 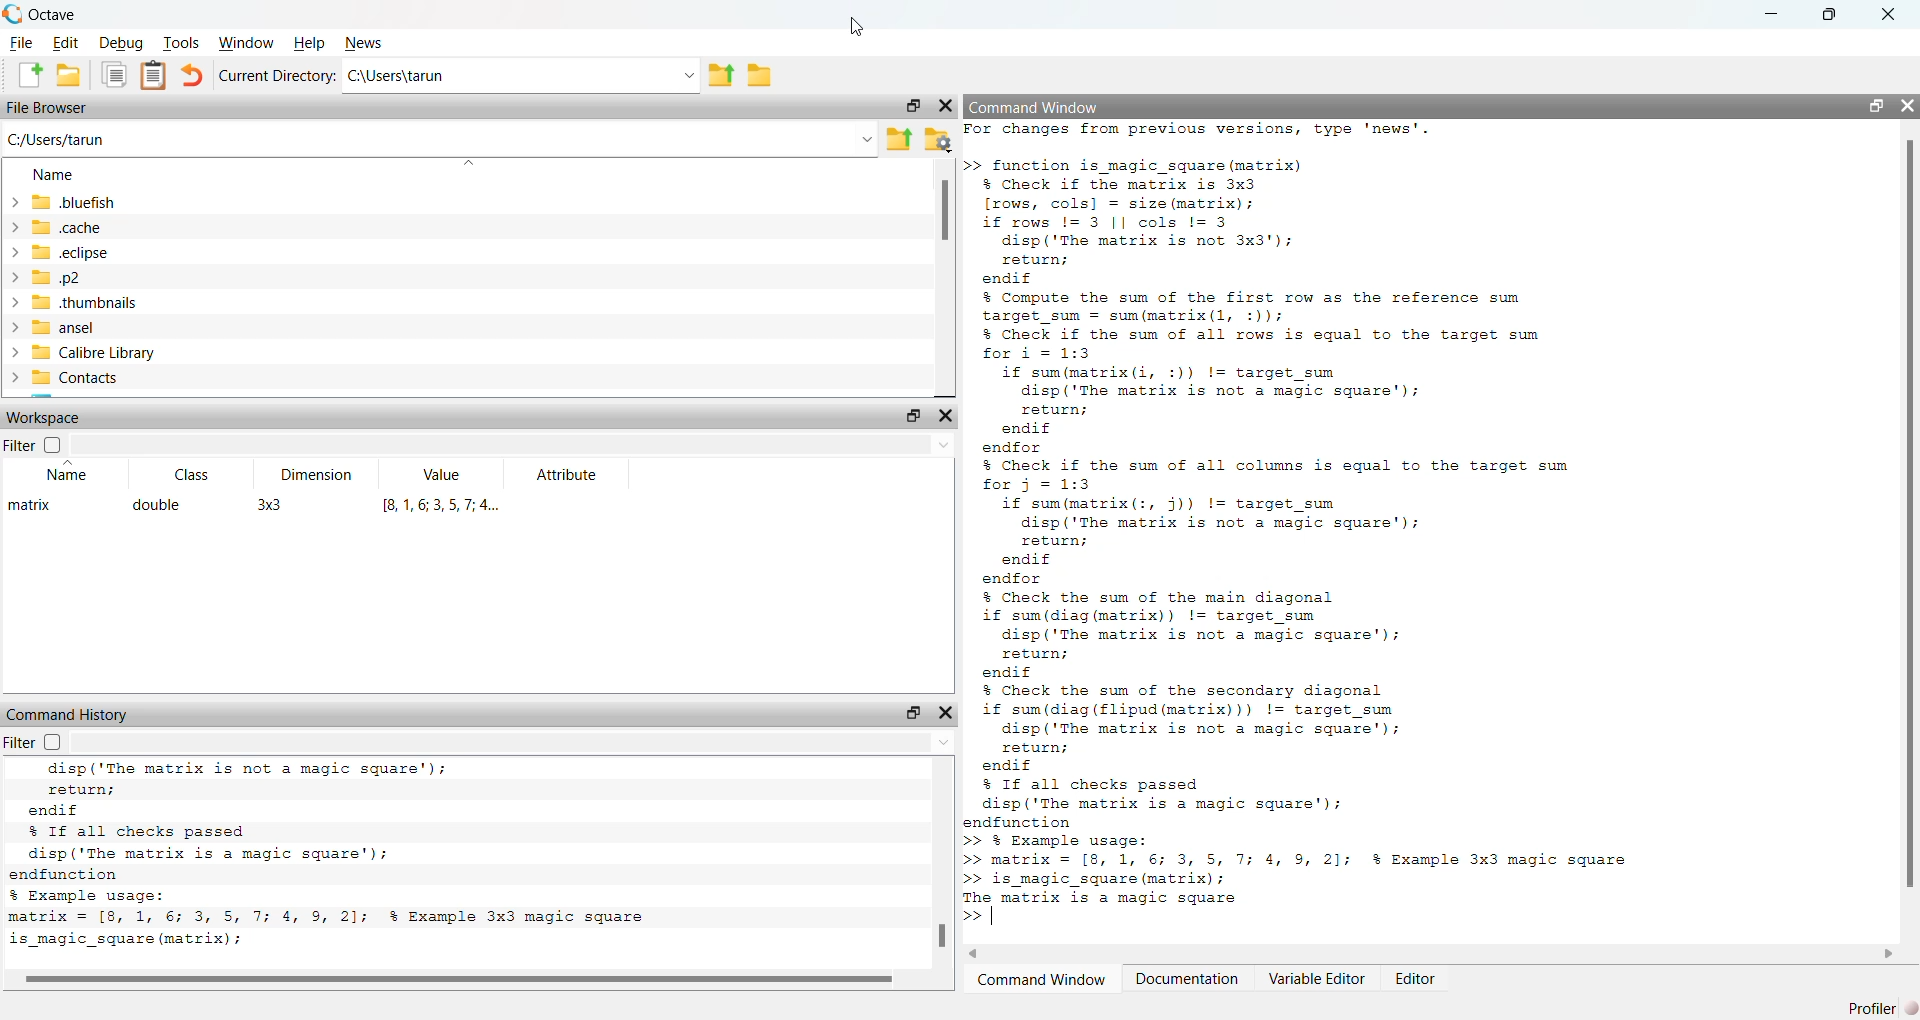 What do you see at coordinates (347, 858) in the screenshot?
I see `disp ('The matrix is not a magic square’);
return;
endif
% If all checks passed
disp (‘The matrix is a magic square’);
endfunction
% Example usage:
matrix = [8, 1, 6; 3, 5, 7; 4, 9, 2]; % Example 3x3 magic square
is magic_square (matrix);` at bounding box center [347, 858].